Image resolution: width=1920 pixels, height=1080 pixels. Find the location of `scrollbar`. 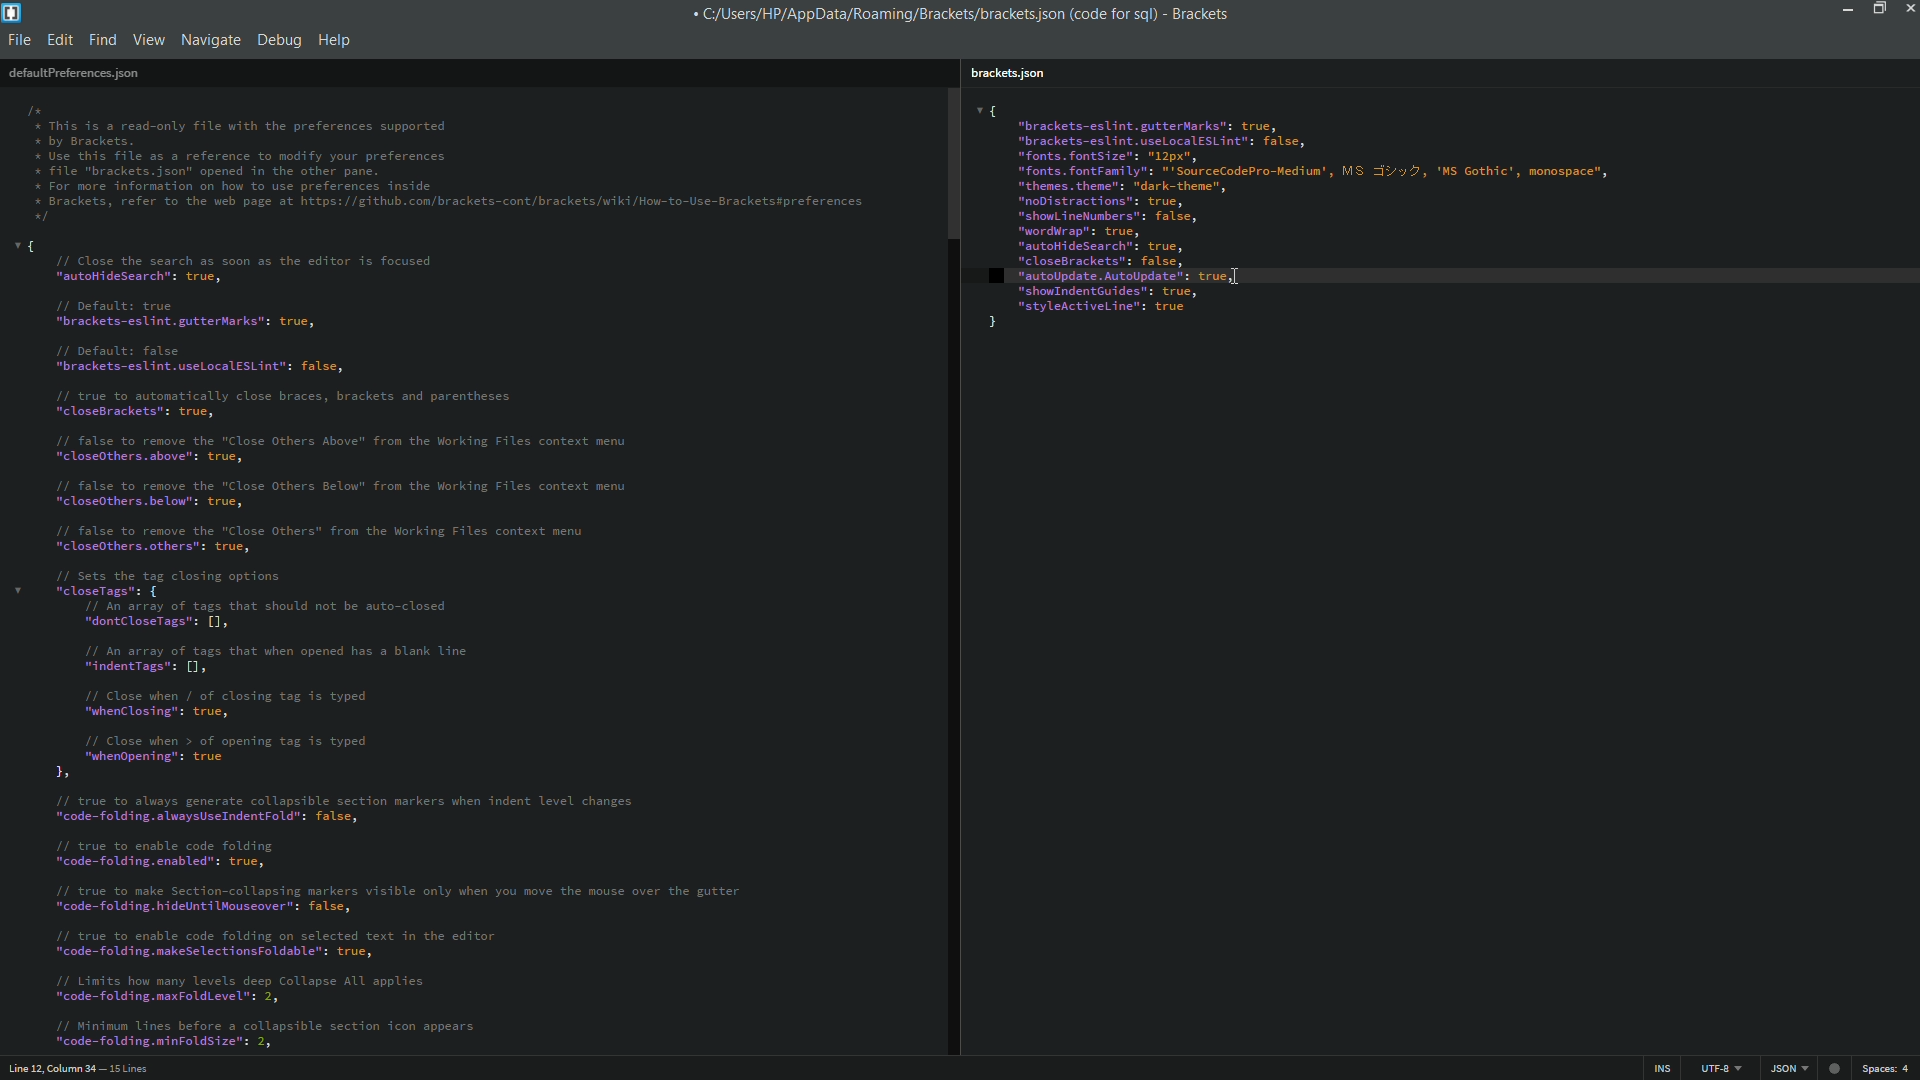

scrollbar is located at coordinates (951, 162).